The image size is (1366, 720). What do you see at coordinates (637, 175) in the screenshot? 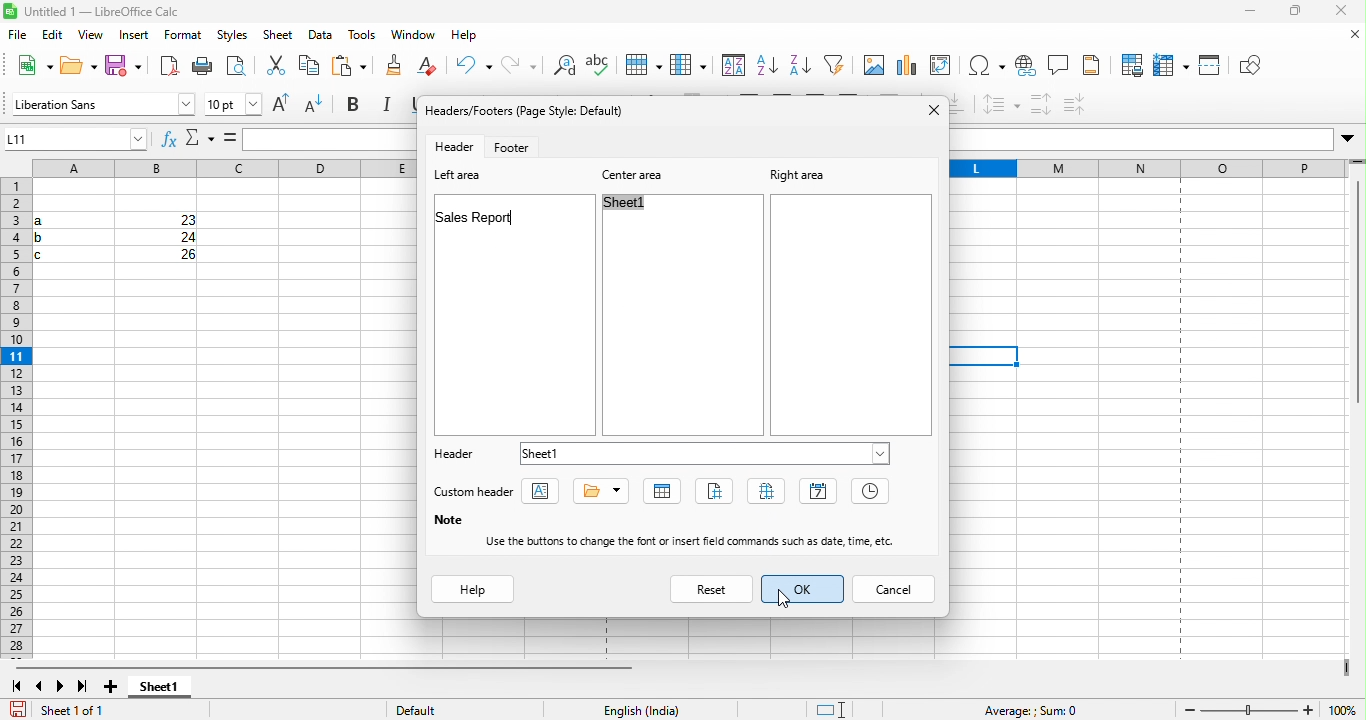
I see `center area` at bounding box center [637, 175].